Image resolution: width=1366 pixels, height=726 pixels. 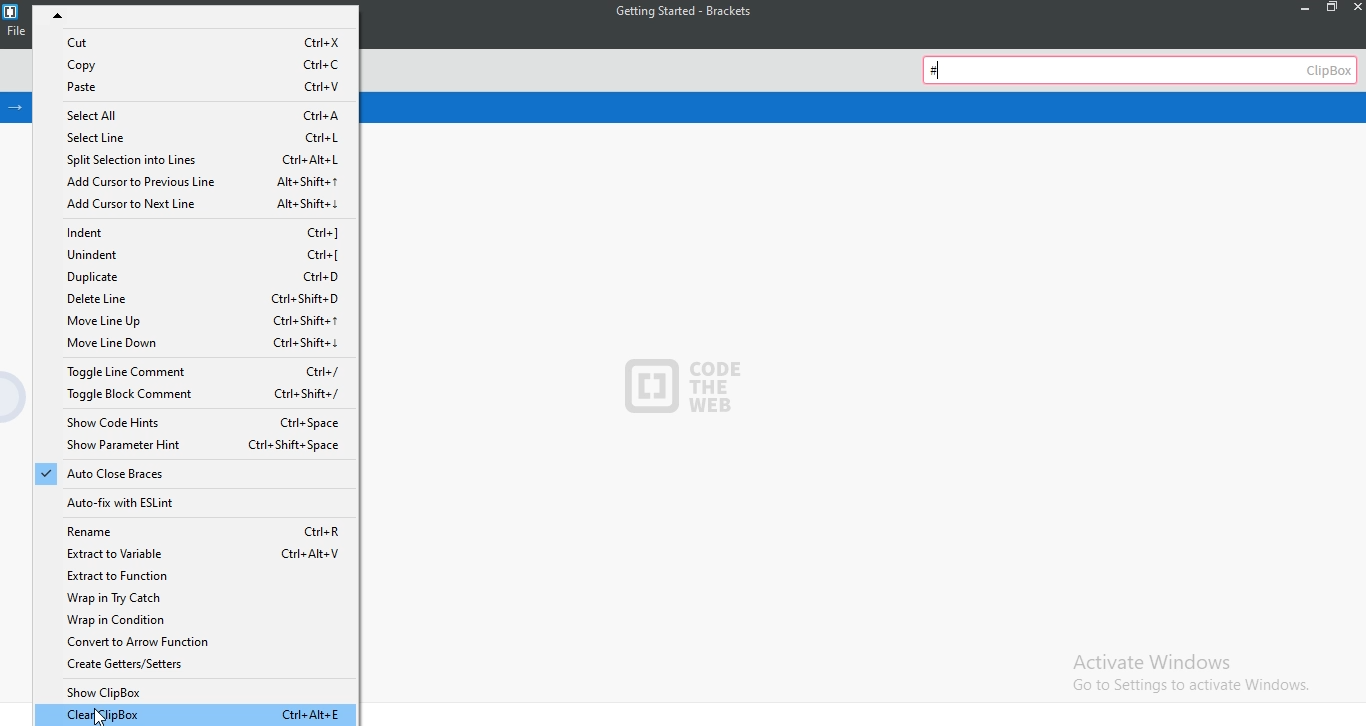 I want to click on Delete line, so click(x=191, y=299).